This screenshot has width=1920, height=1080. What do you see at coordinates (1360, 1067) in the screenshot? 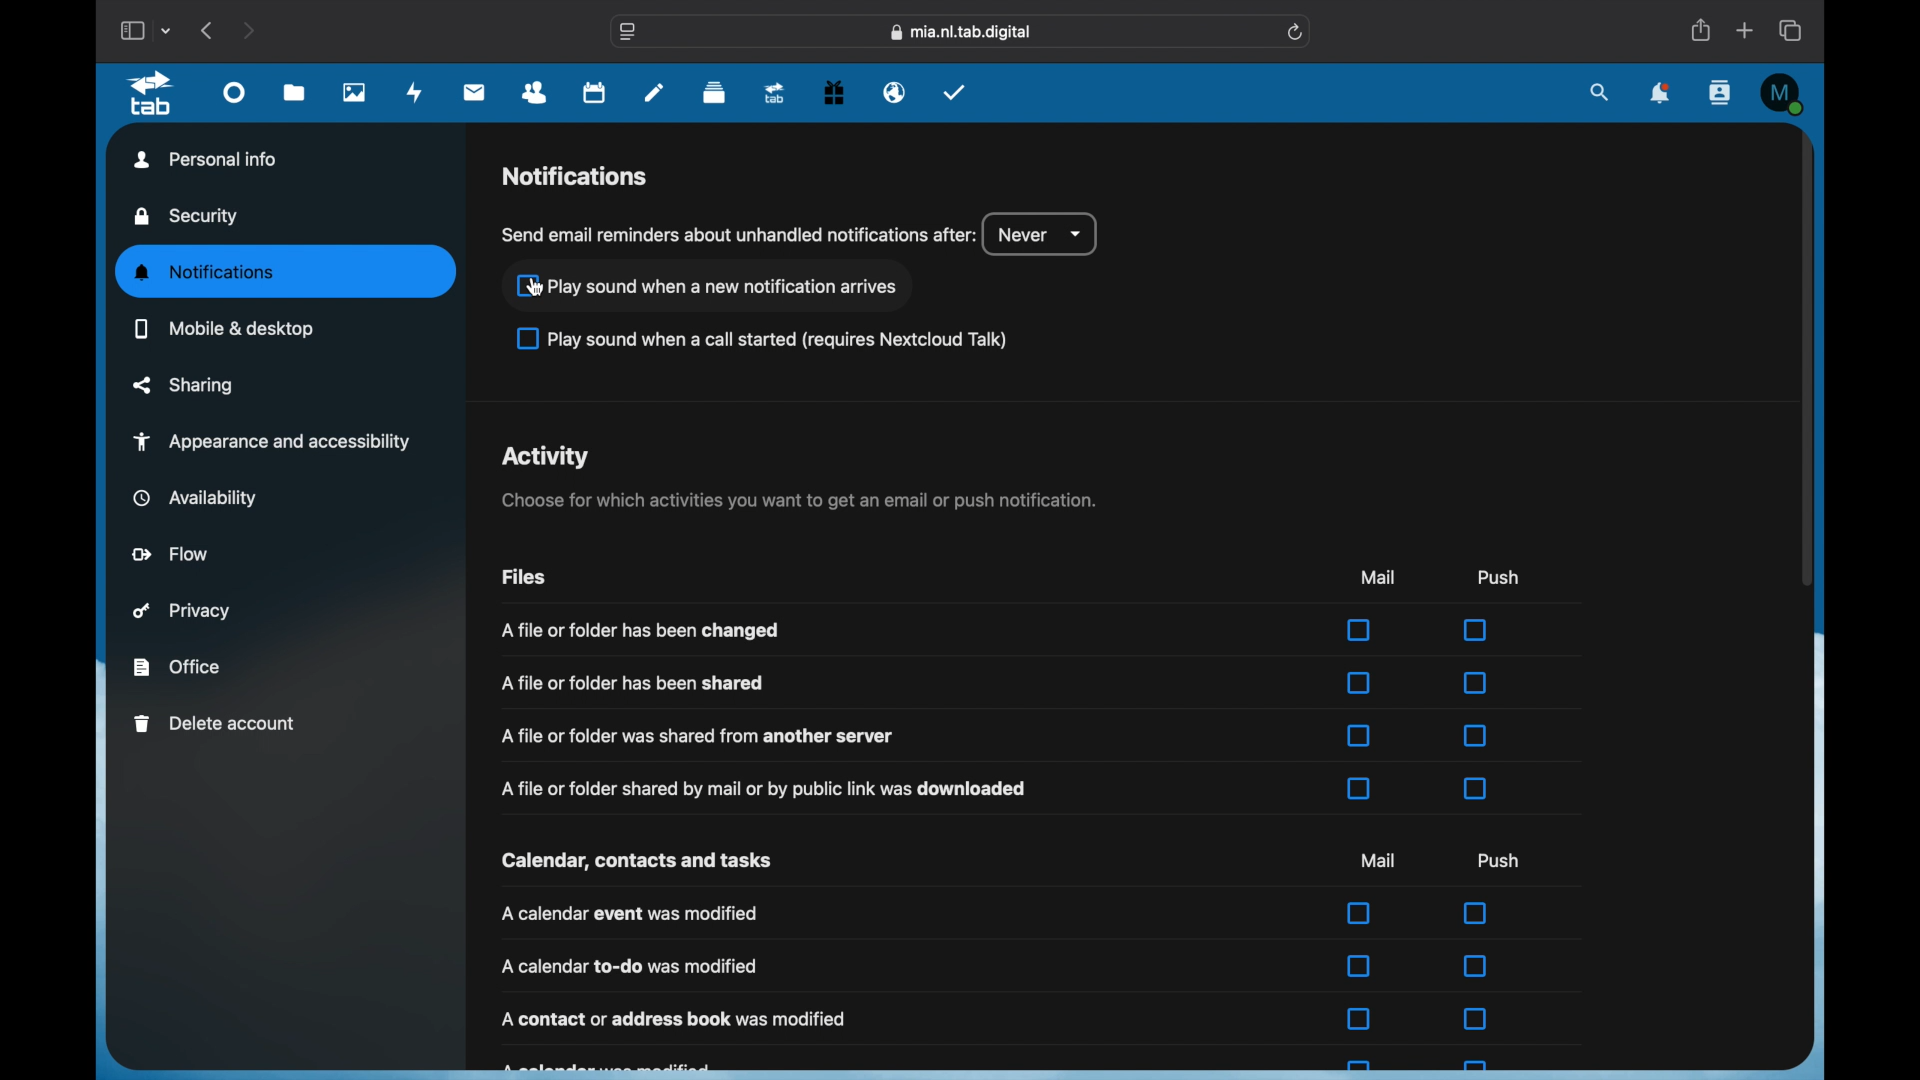
I see `checkbox` at bounding box center [1360, 1067].